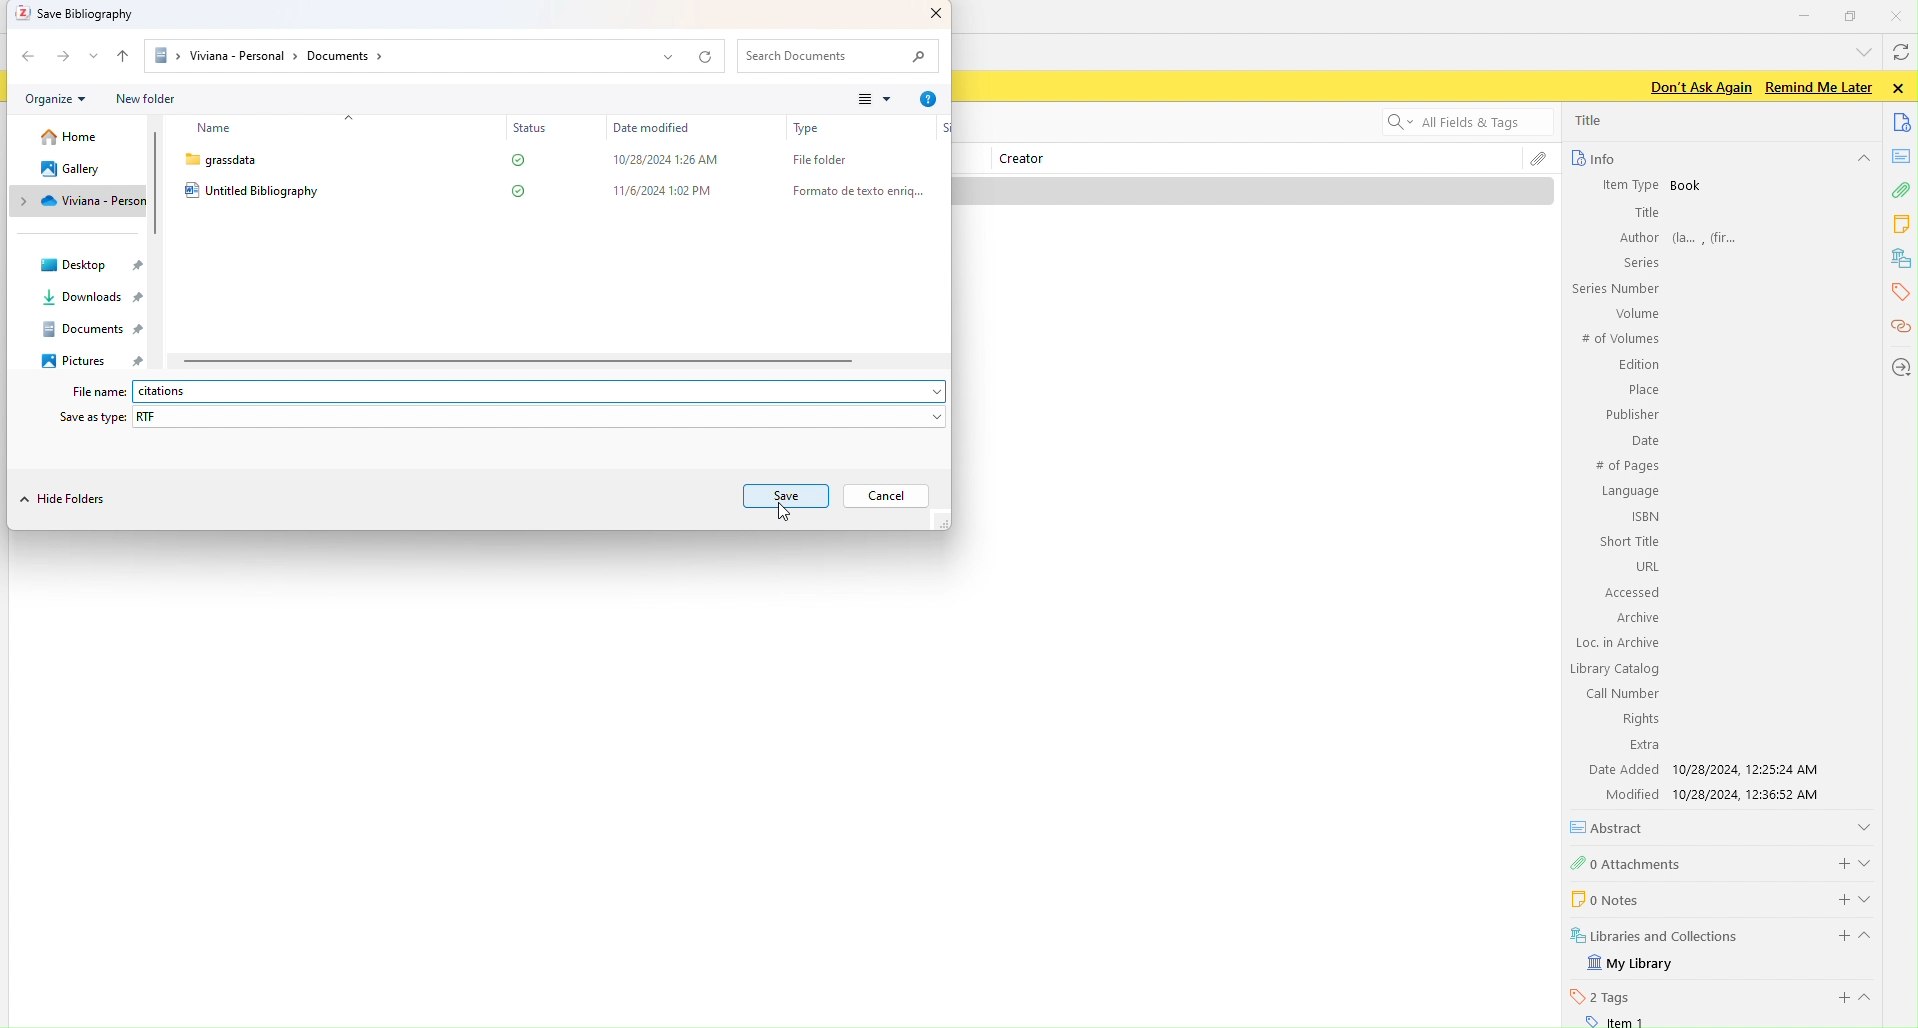 This screenshot has width=1918, height=1028. What do you see at coordinates (1591, 120) in the screenshot?
I see `Title` at bounding box center [1591, 120].